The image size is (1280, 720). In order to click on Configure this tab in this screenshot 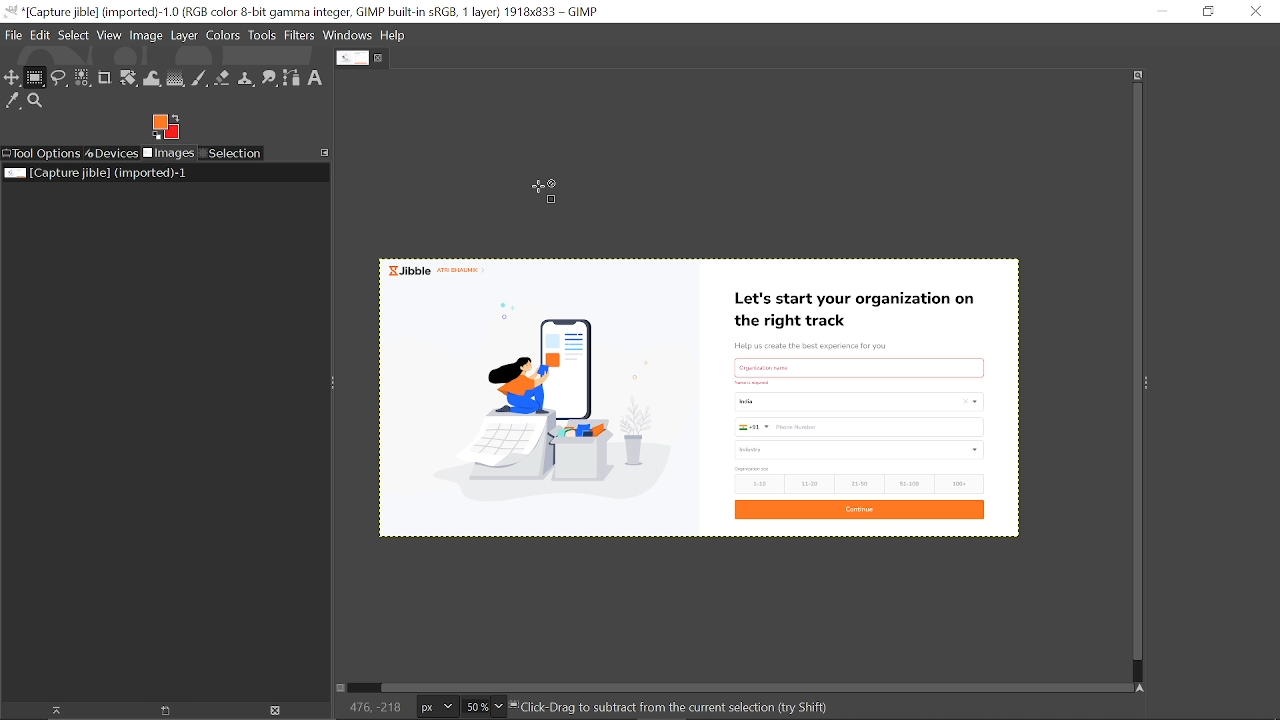, I will do `click(326, 152)`.